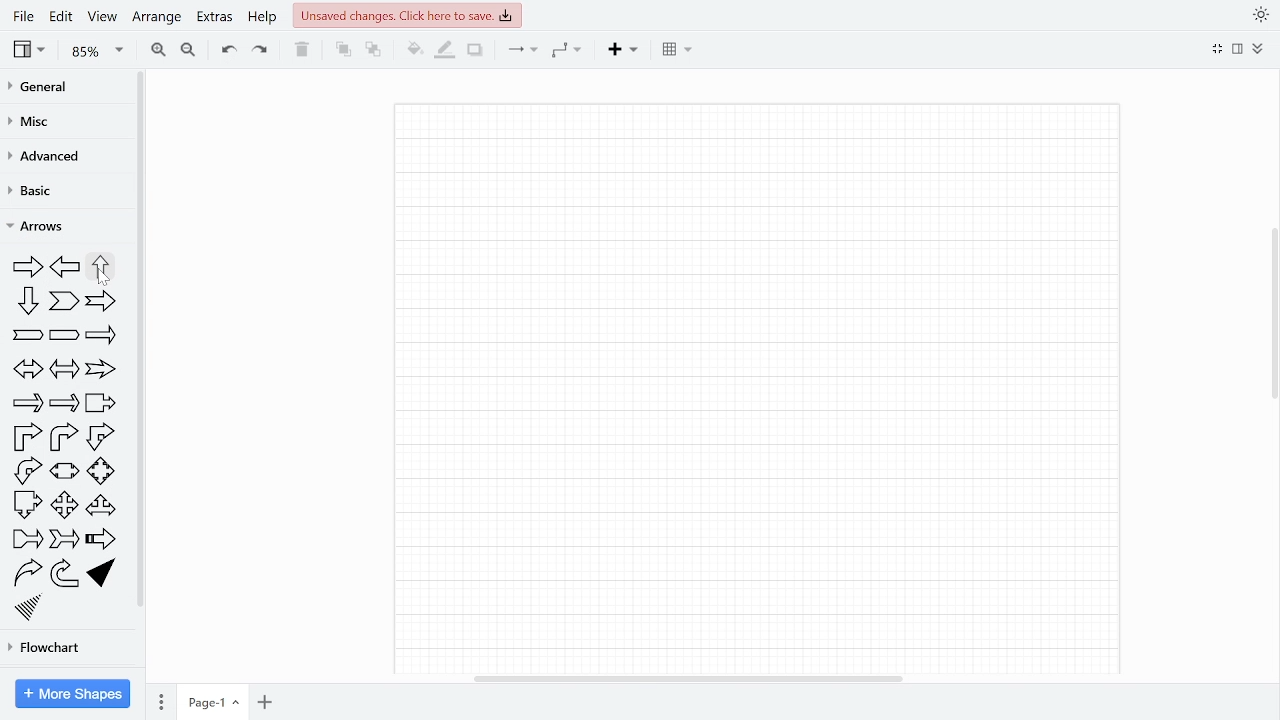  What do you see at coordinates (372, 50) in the screenshot?
I see `To back` at bounding box center [372, 50].